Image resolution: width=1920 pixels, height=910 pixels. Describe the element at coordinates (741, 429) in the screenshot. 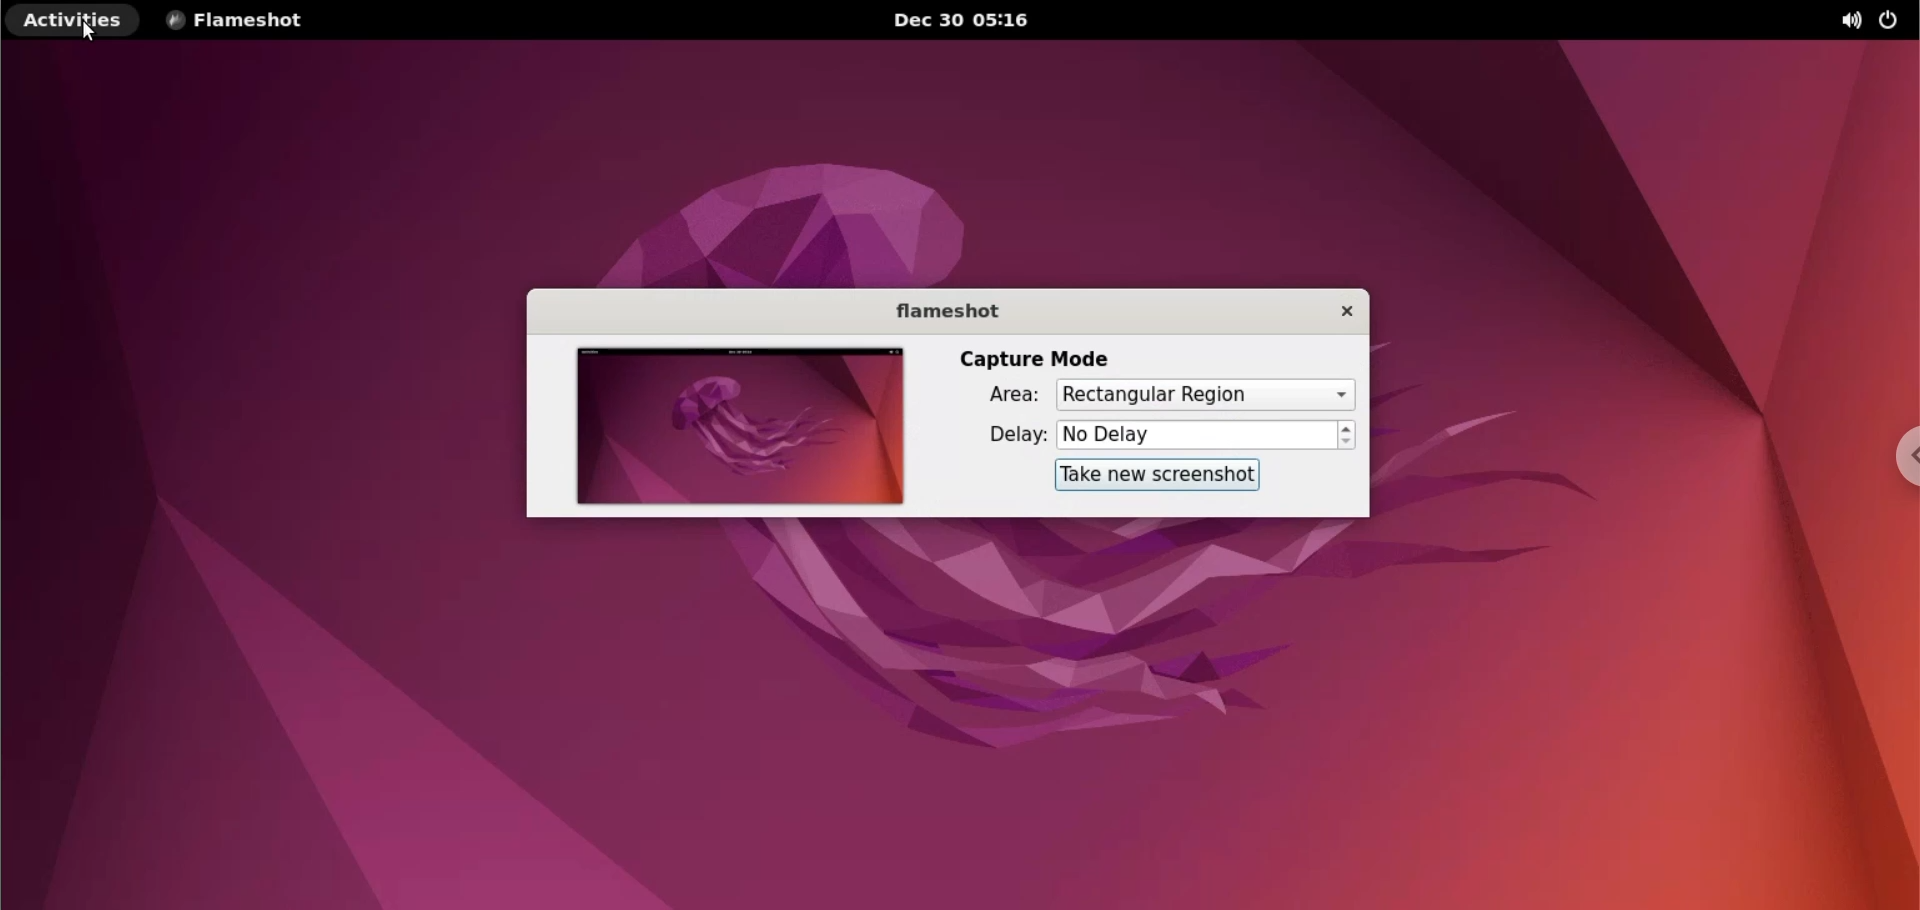

I see `screenshot preview` at that location.